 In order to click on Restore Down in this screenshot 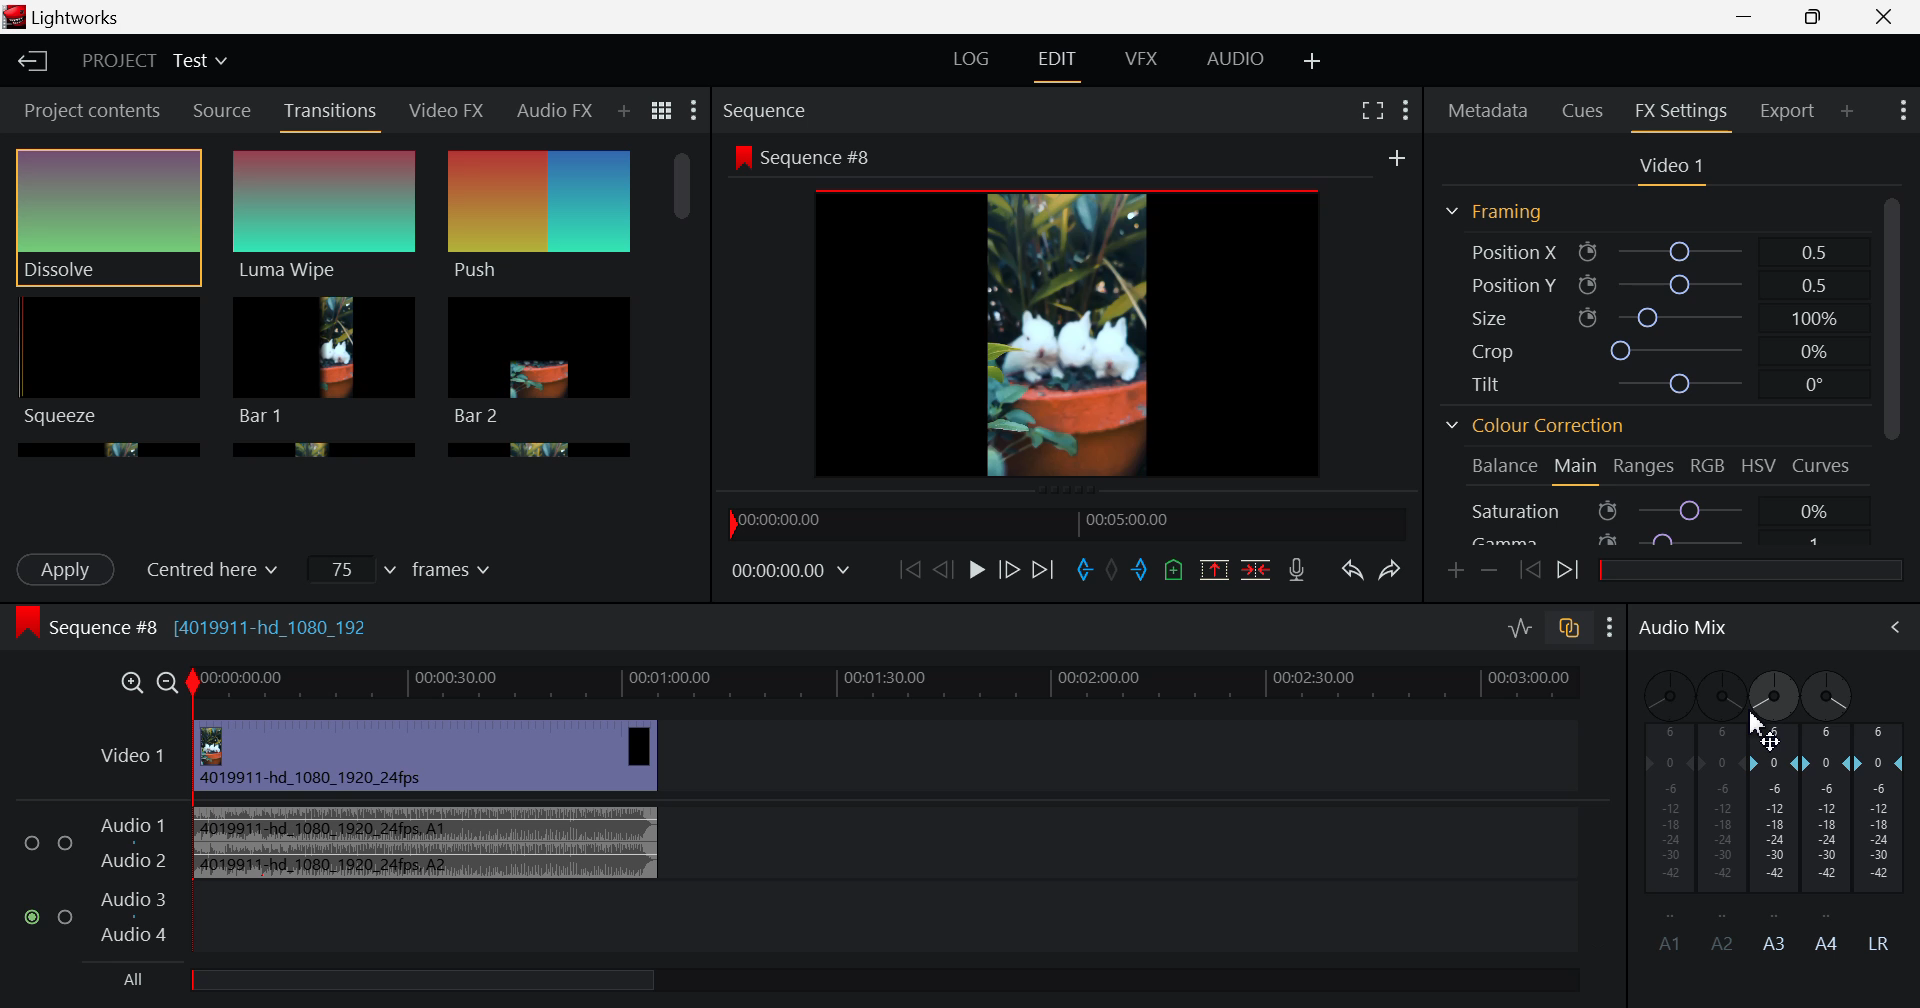, I will do `click(1745, 18)`.